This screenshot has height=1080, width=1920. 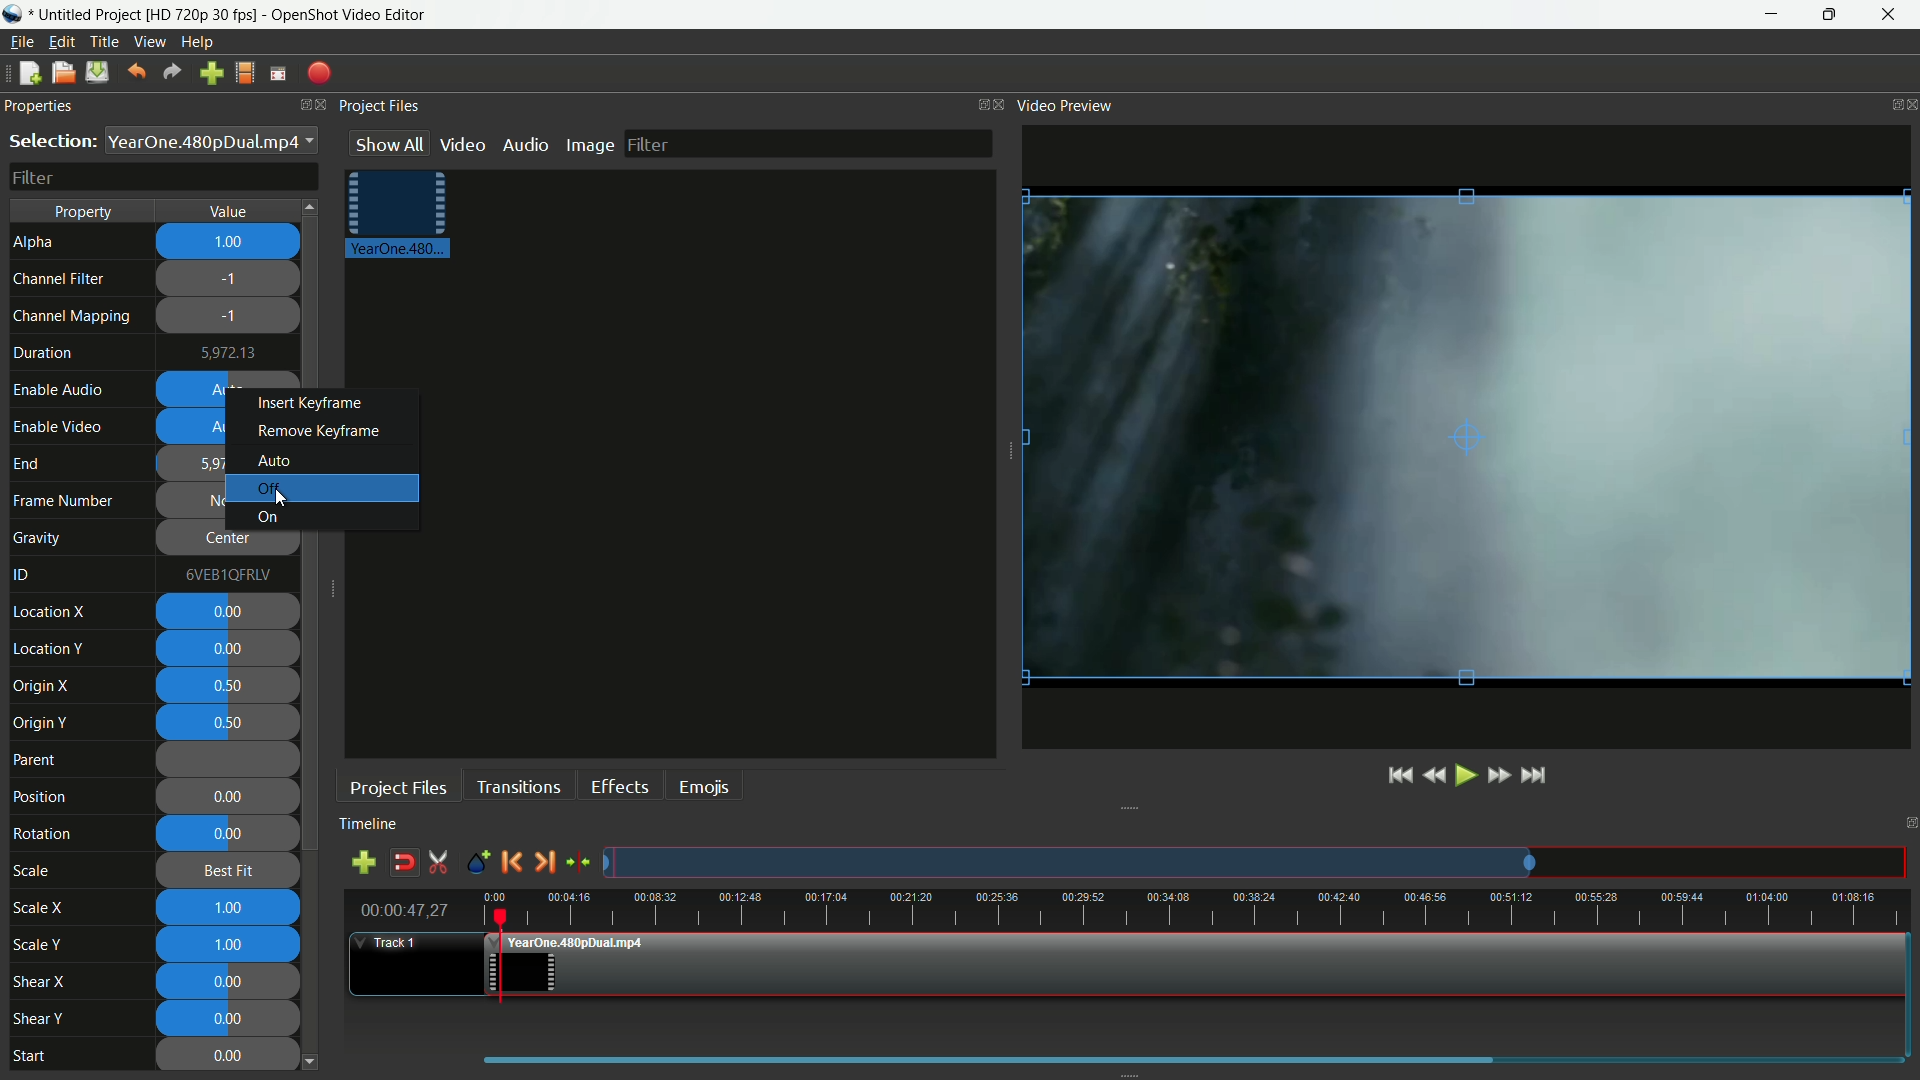 What do you see at coordinates (231, 244) in the screenshot?
I see `1.00` at bounding box center [231, 244].